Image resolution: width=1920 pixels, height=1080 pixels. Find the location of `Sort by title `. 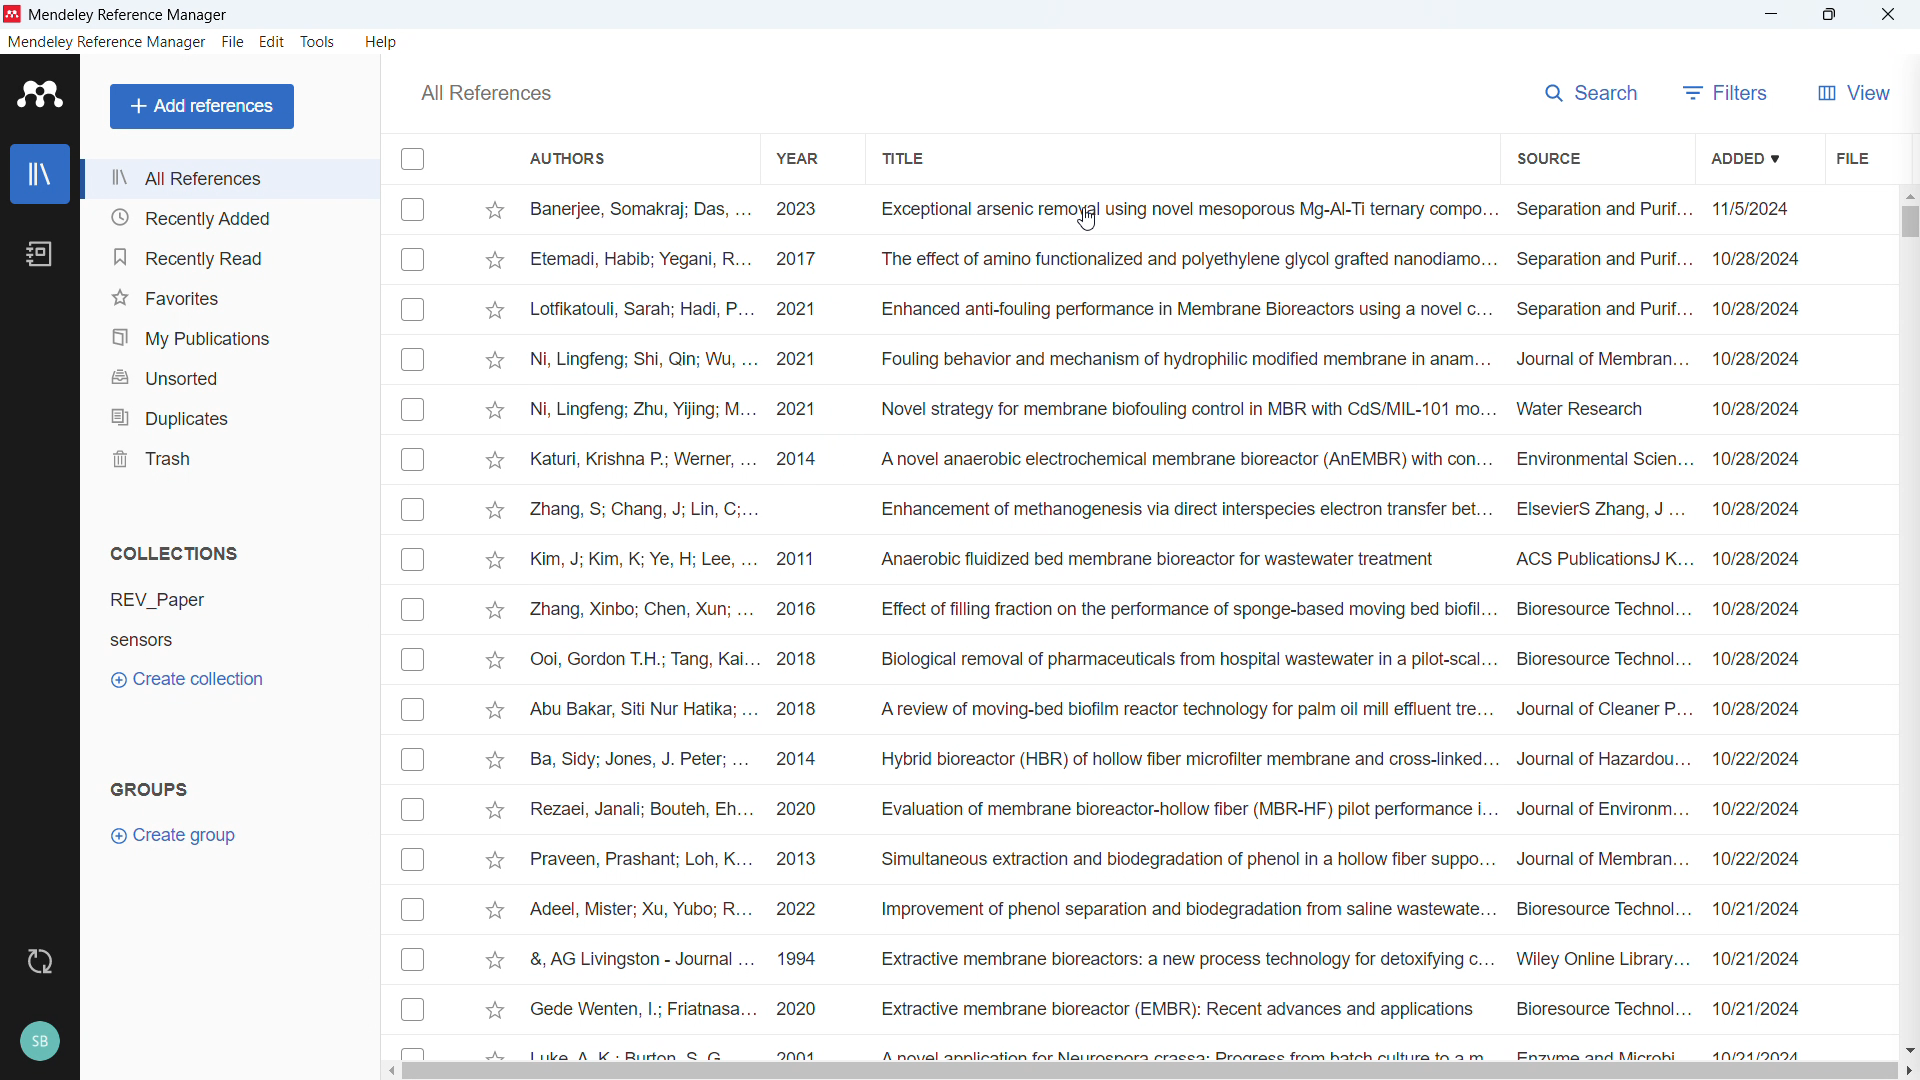

Sort by title  is located at coordinates (906, 158).